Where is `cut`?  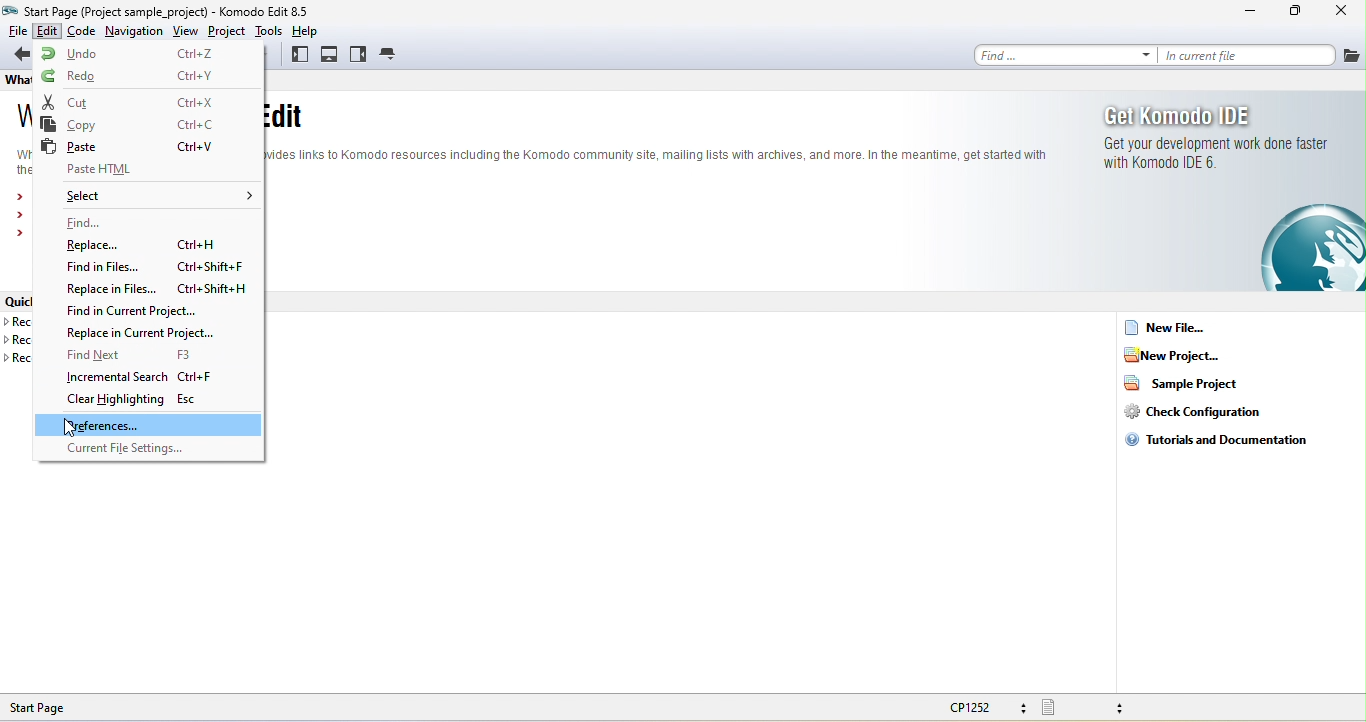
cut is located at coordinates (135, 100).